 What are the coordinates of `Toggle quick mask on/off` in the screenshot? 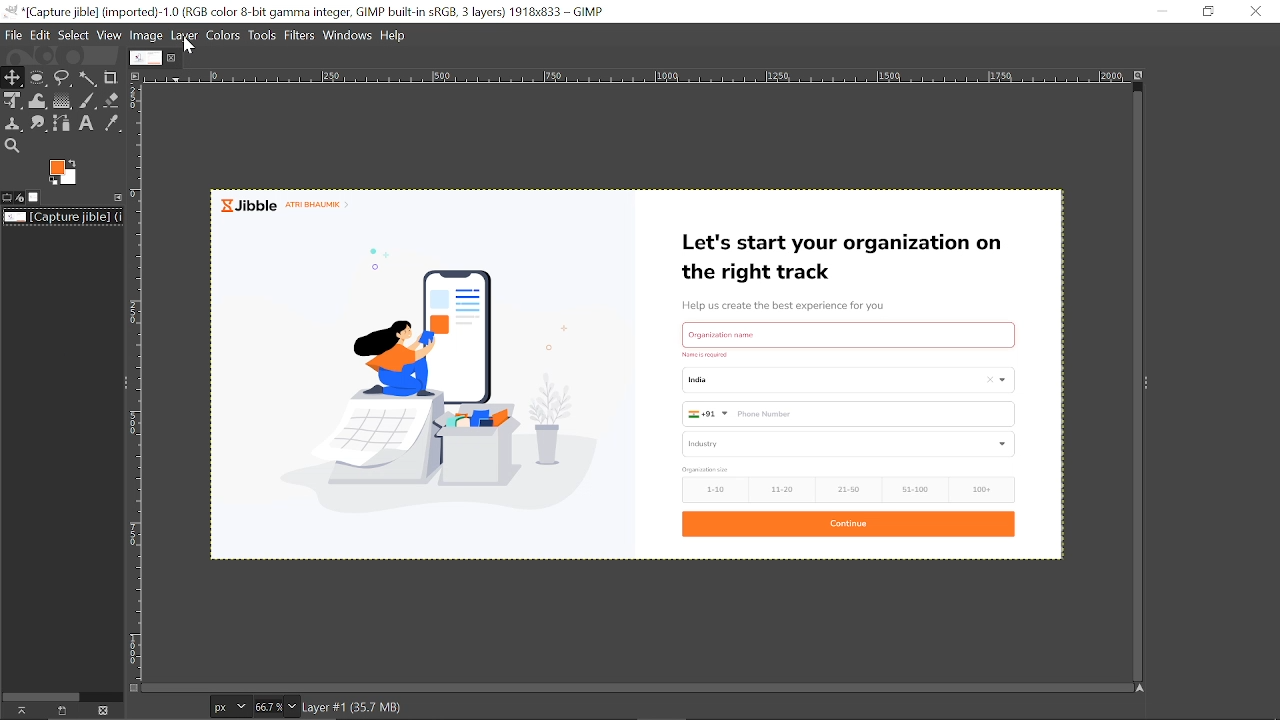 It's located at (132, 688).